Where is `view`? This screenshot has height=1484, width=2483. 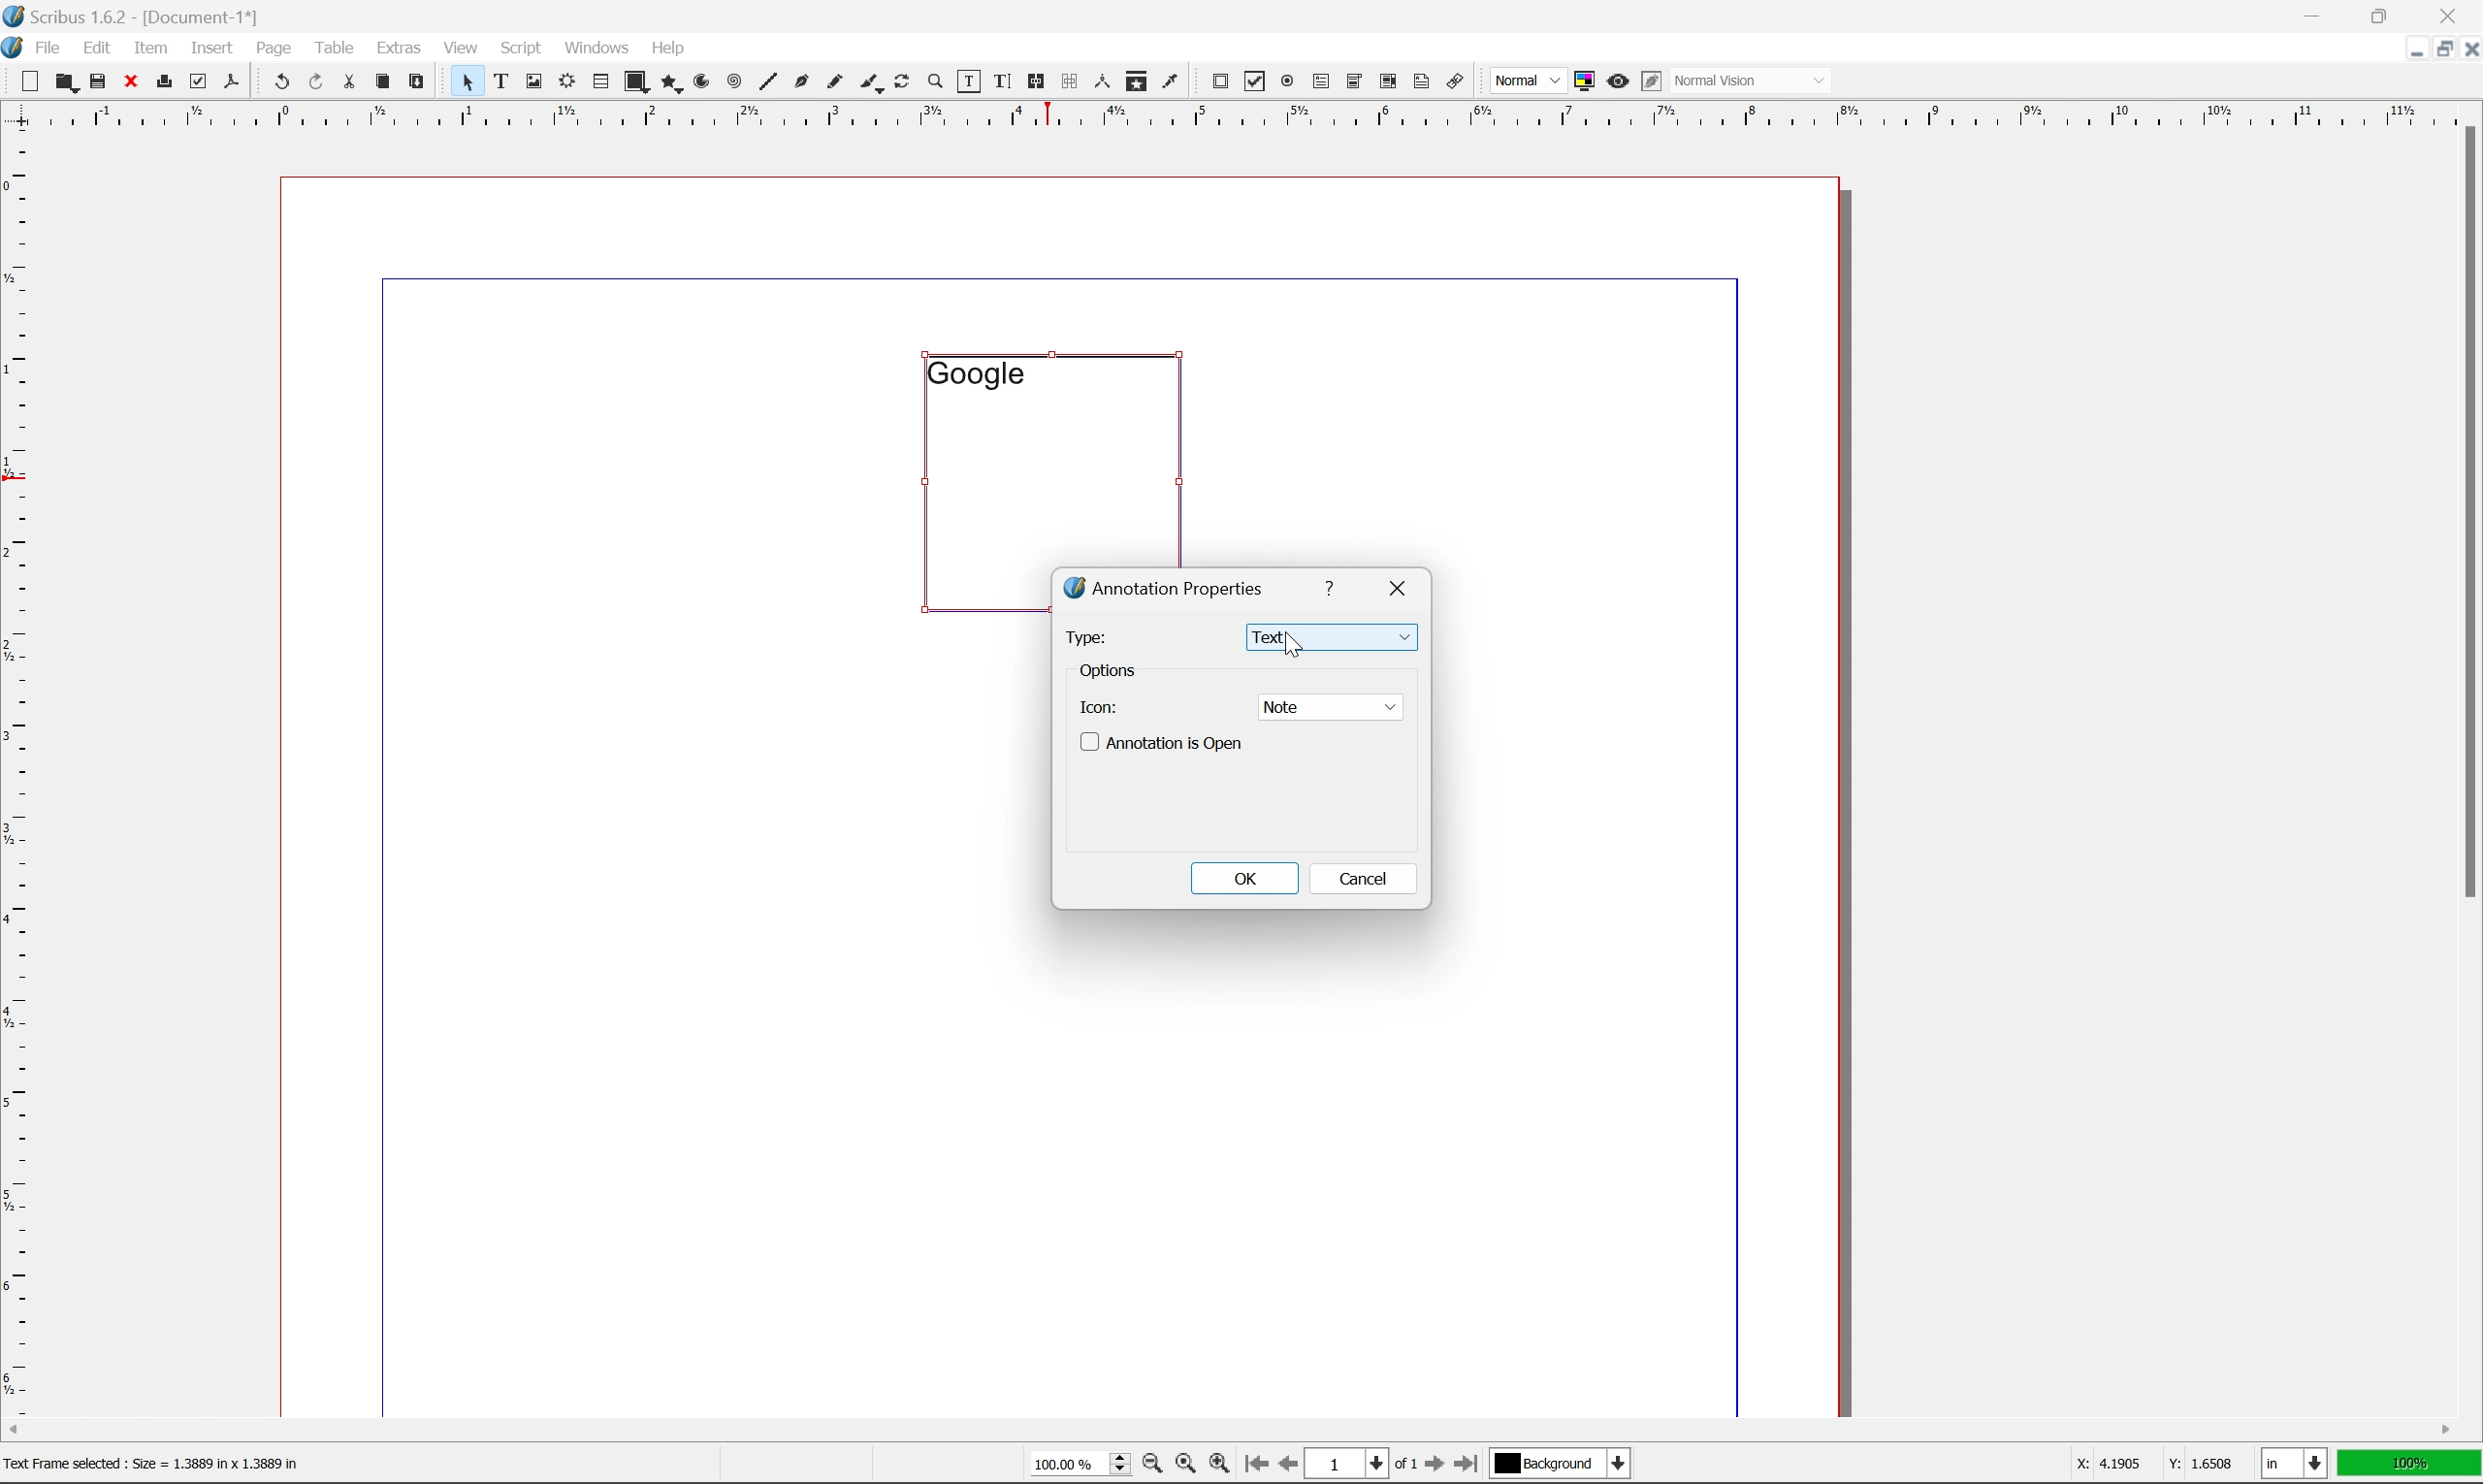 view is located at coordinates (465, 46).